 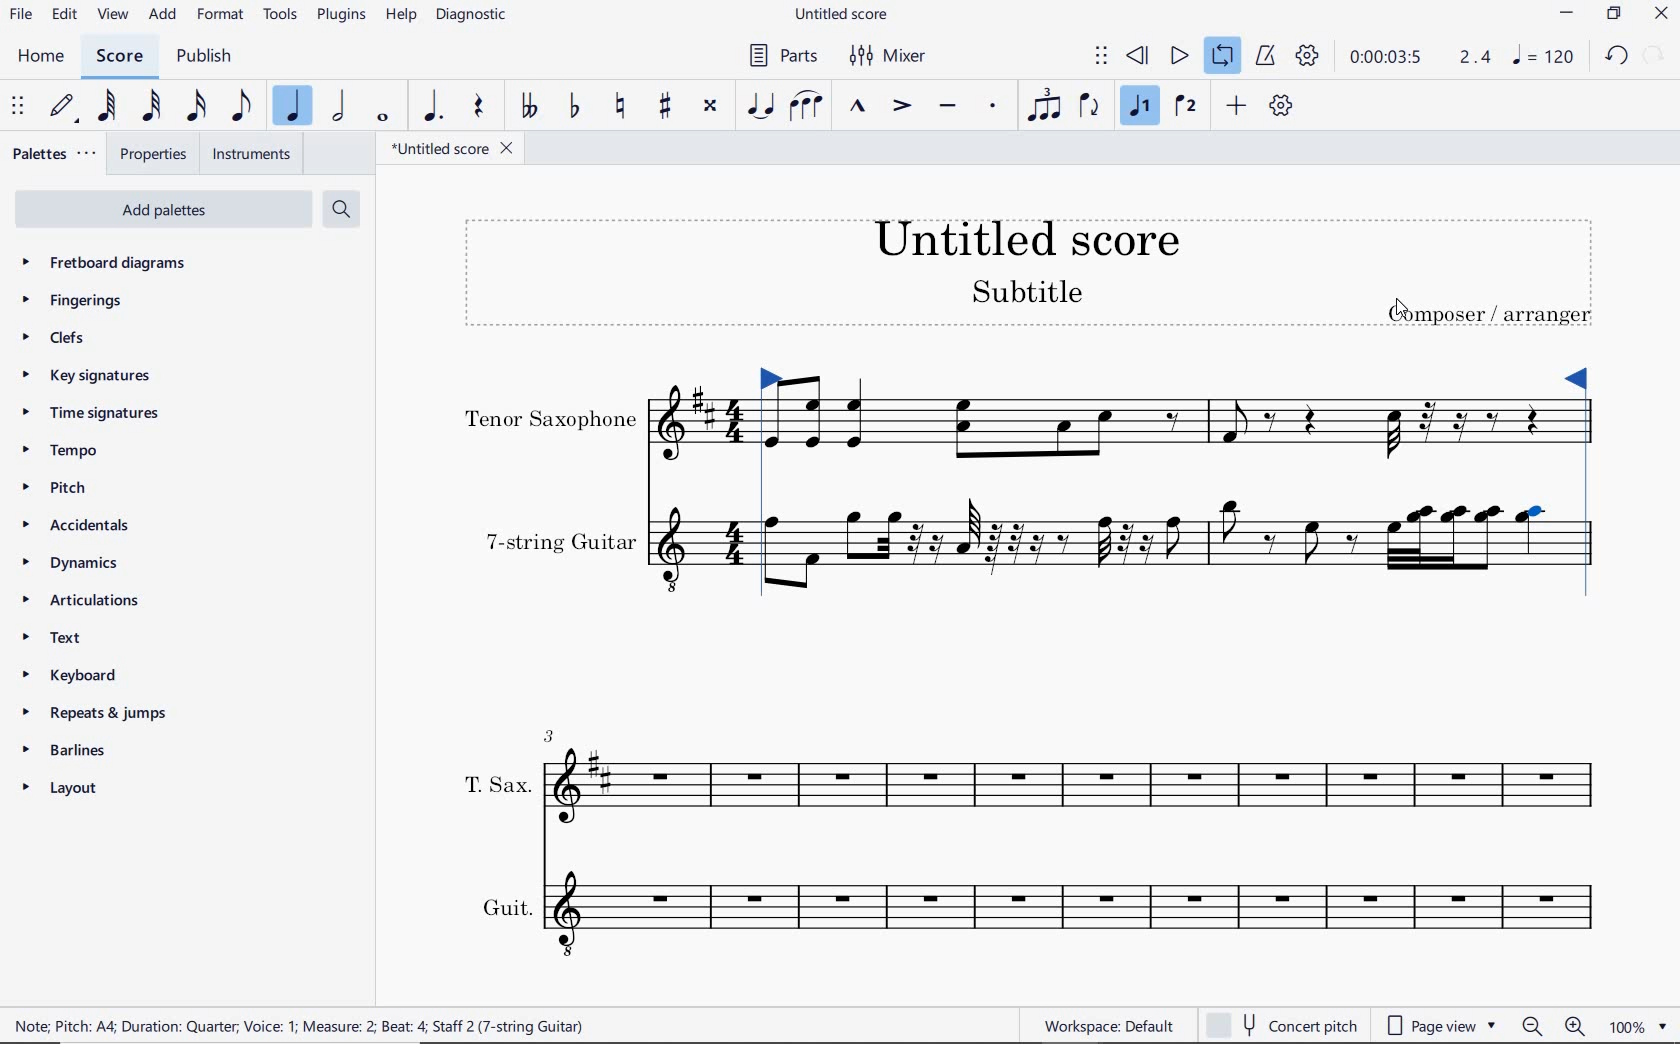 What do you see at coordinates (805, 107) in the screenshot?
I see `SLUR` at bounding box center [805, 107].